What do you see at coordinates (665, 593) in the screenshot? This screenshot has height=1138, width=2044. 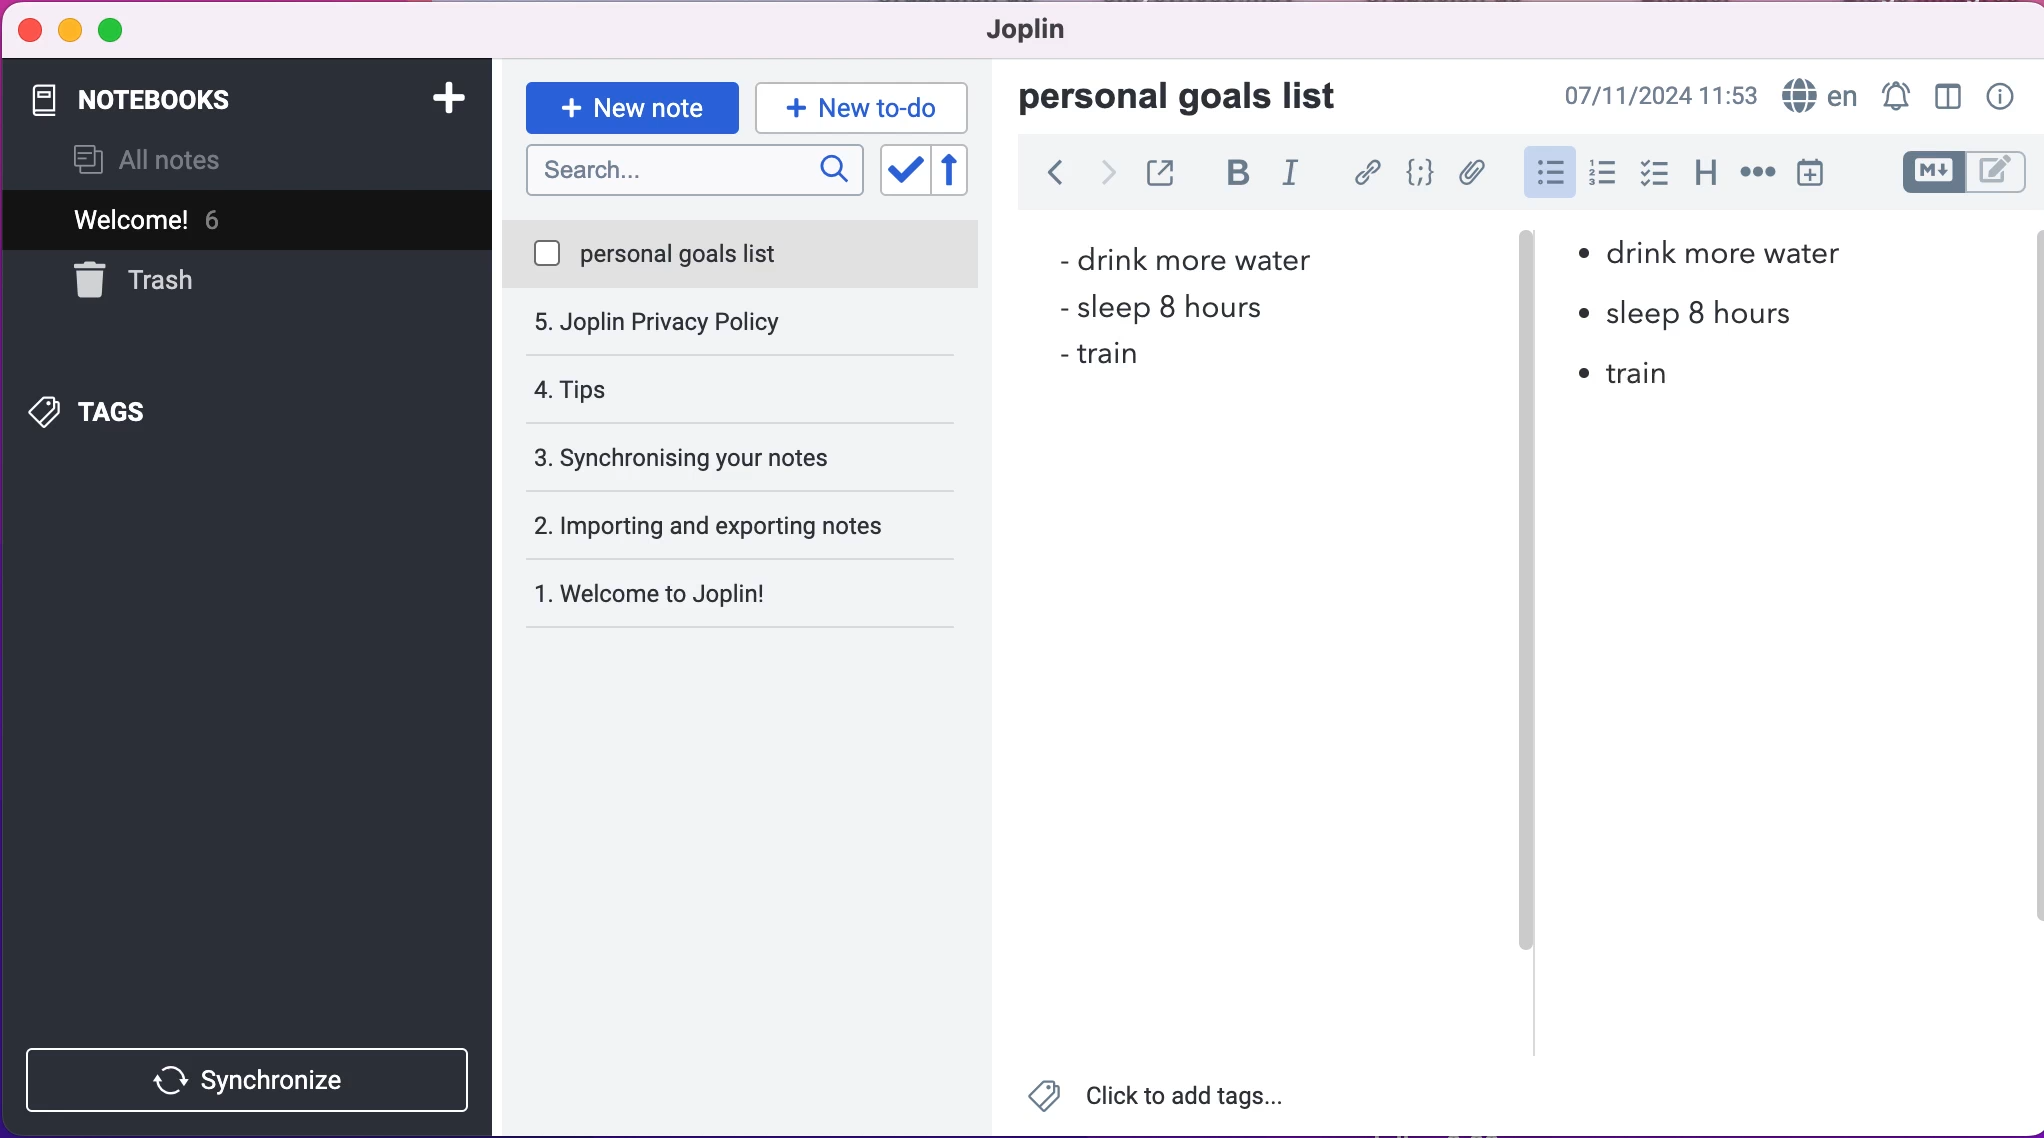 I see `Welcome to Joplin!` at bounding box center [665, 593].